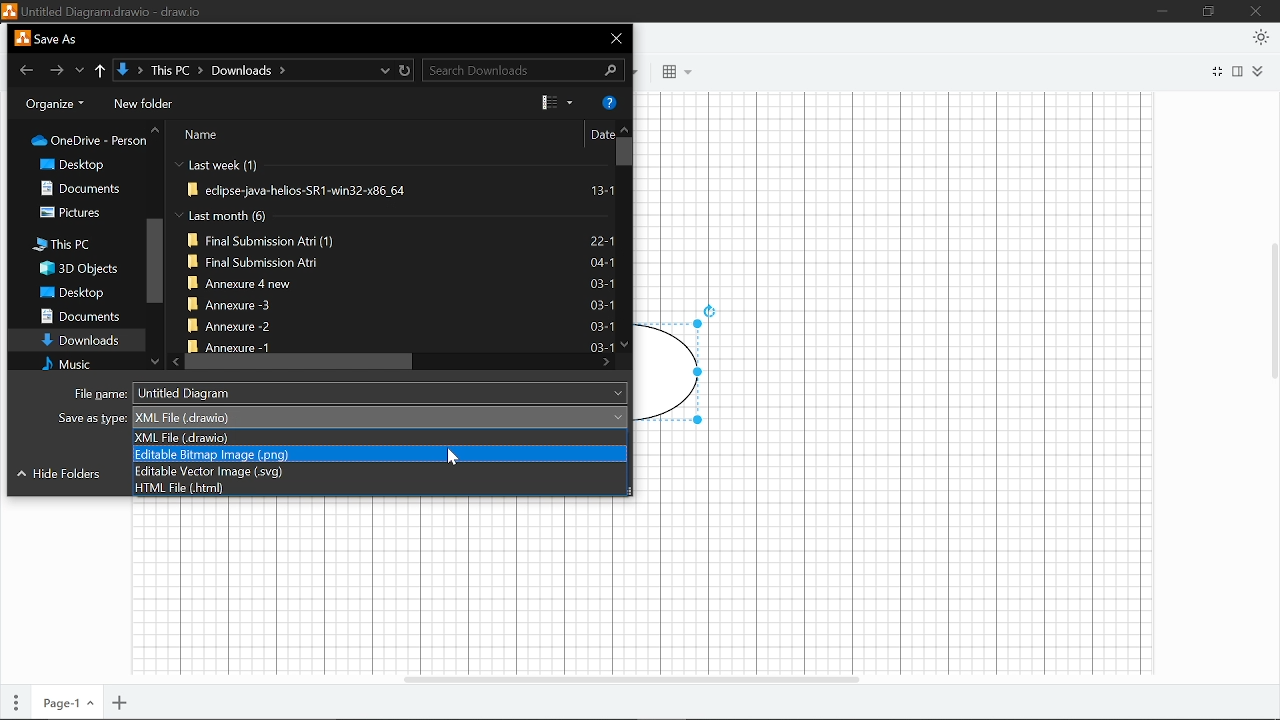 The image size is (1280, 720). Describe the element at coordinates (381, 453) in the screenshot. I see `Save as PNG file` at that location.